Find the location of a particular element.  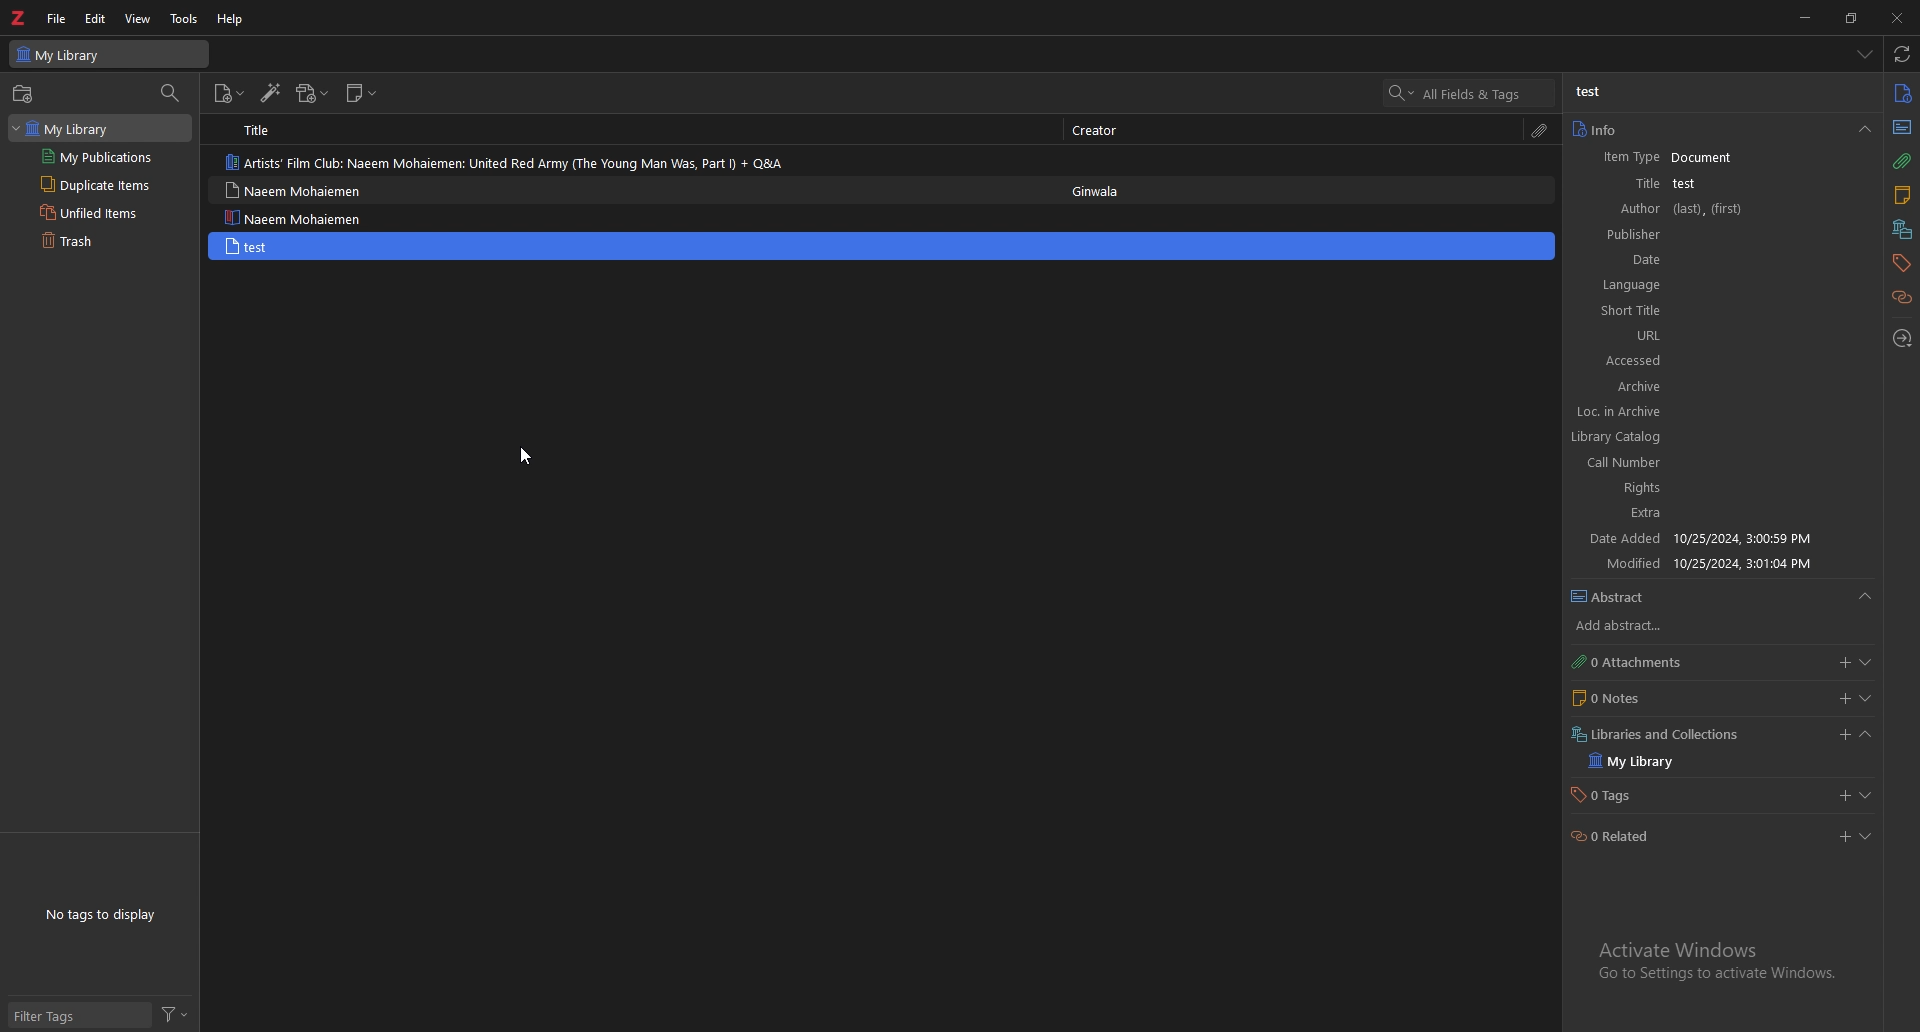

date input is located at coordinates (1745, 262).